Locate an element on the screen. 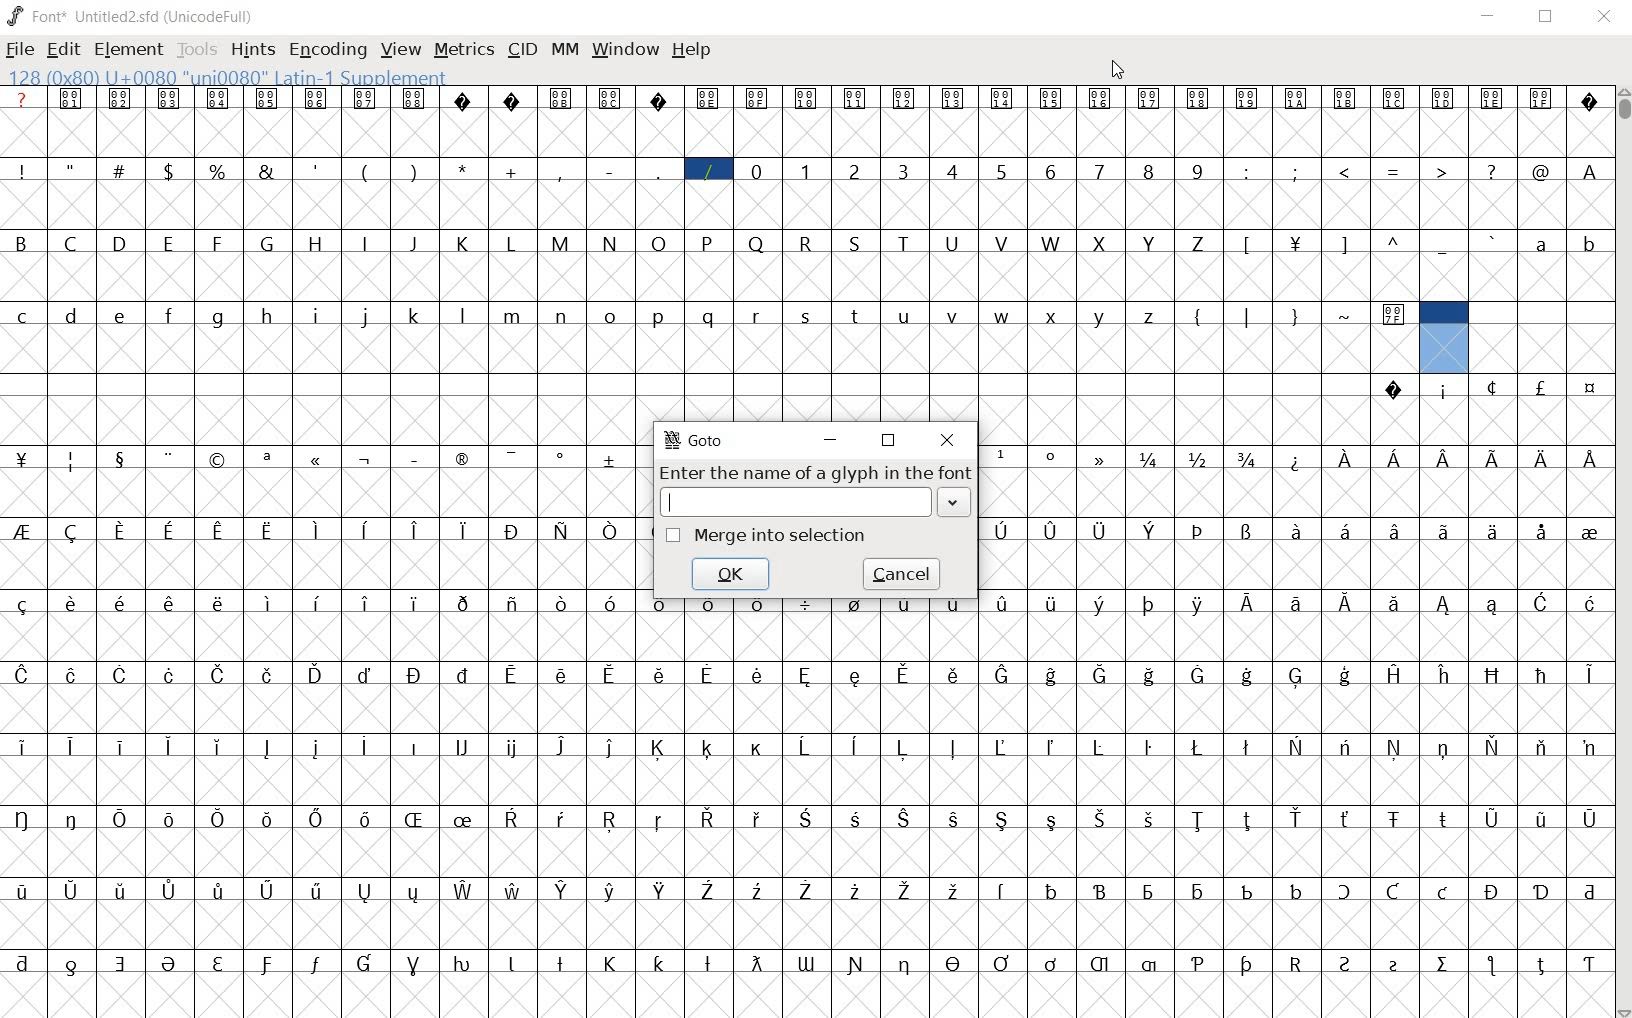 This screenshot has width=1632, height=1018. cancel is located at coordinates (904, 573).